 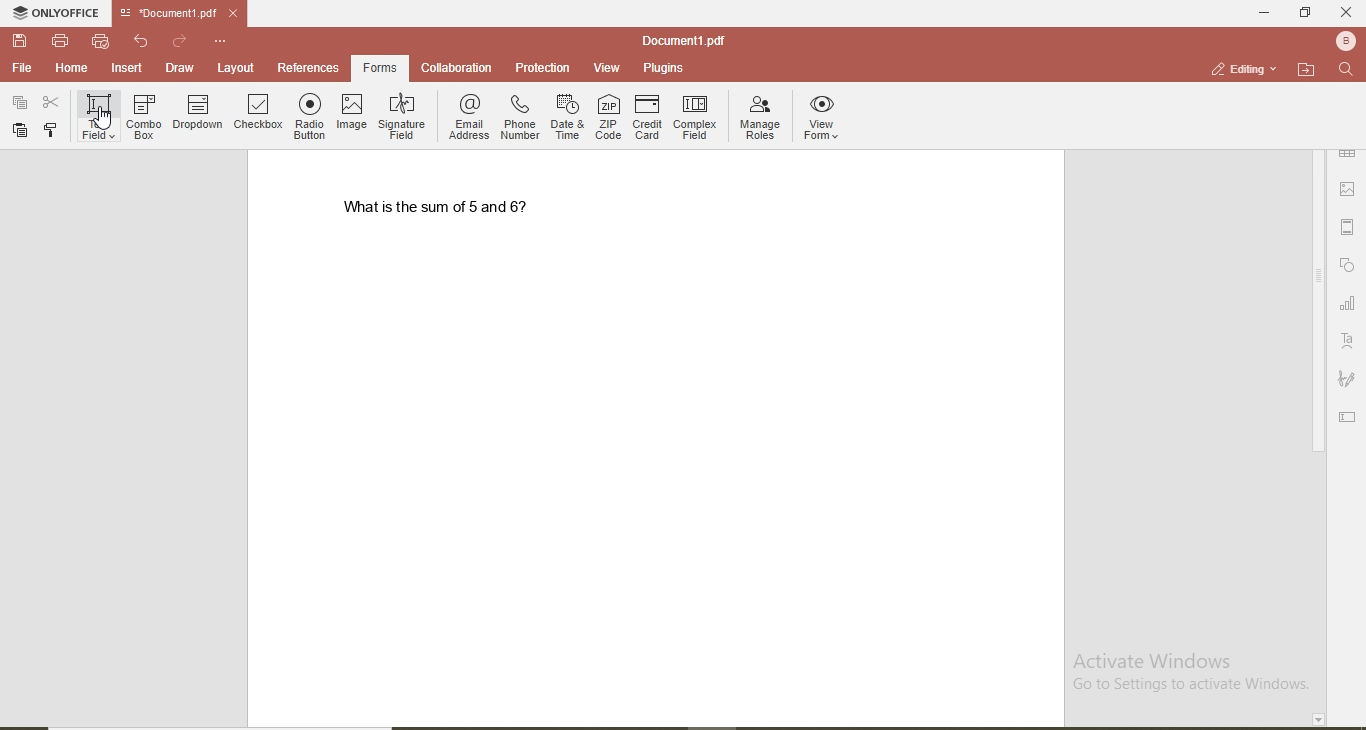 I want to click on ZIP code, so click(x=607, y=115).